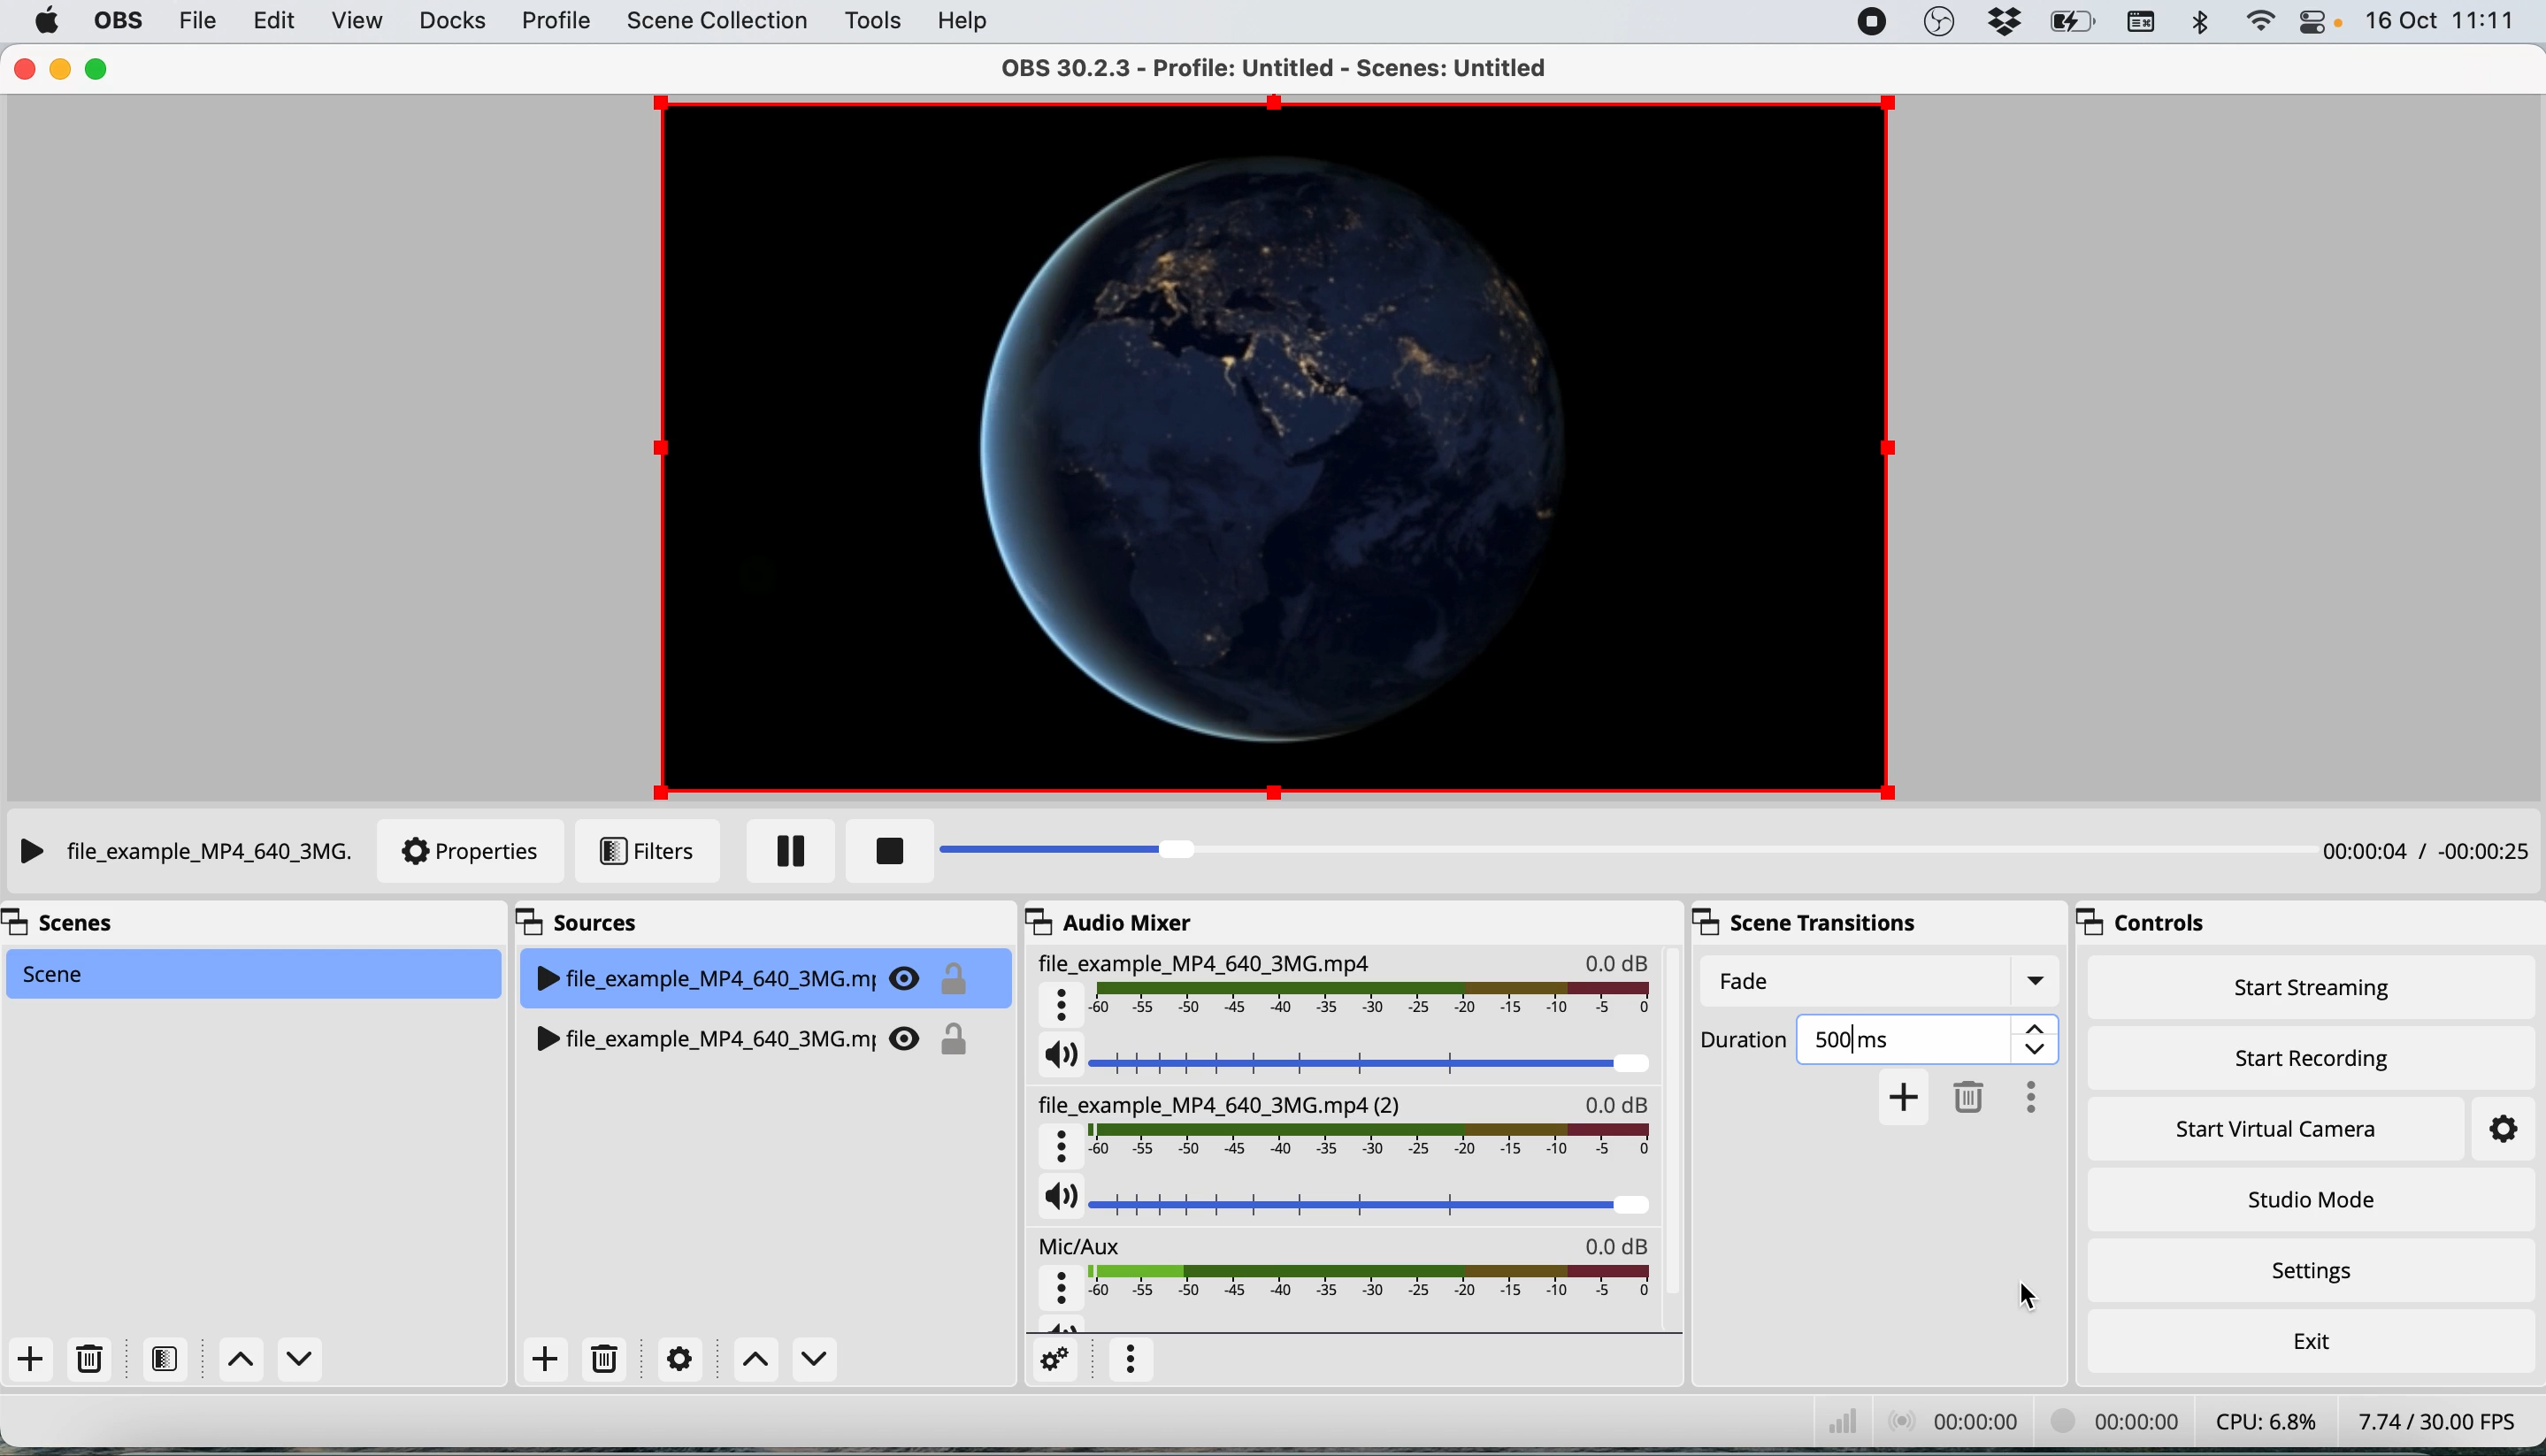  Describe the element at coordinates (2259, 1423) in the screenshot. I see `cpu usage` at that location.